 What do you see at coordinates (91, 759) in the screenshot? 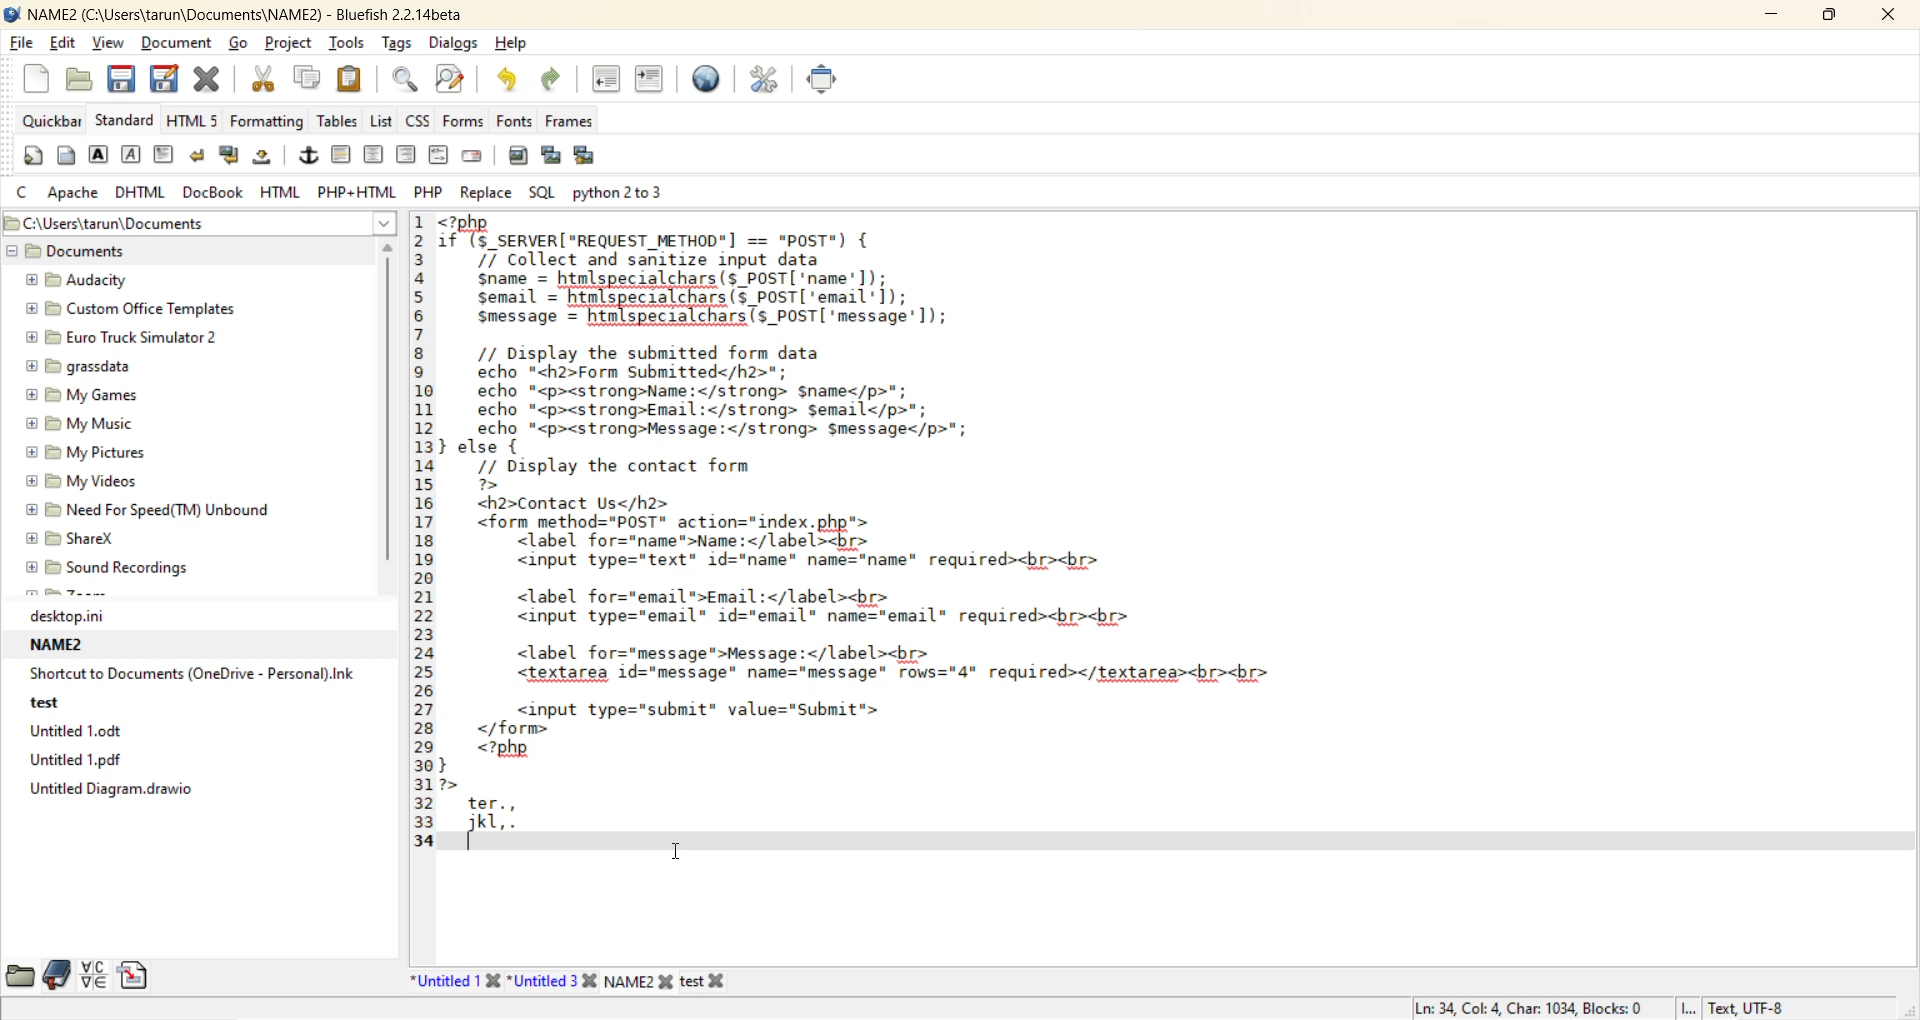
I see `Untitled 1.pdf` at bounding box center [91, 759].